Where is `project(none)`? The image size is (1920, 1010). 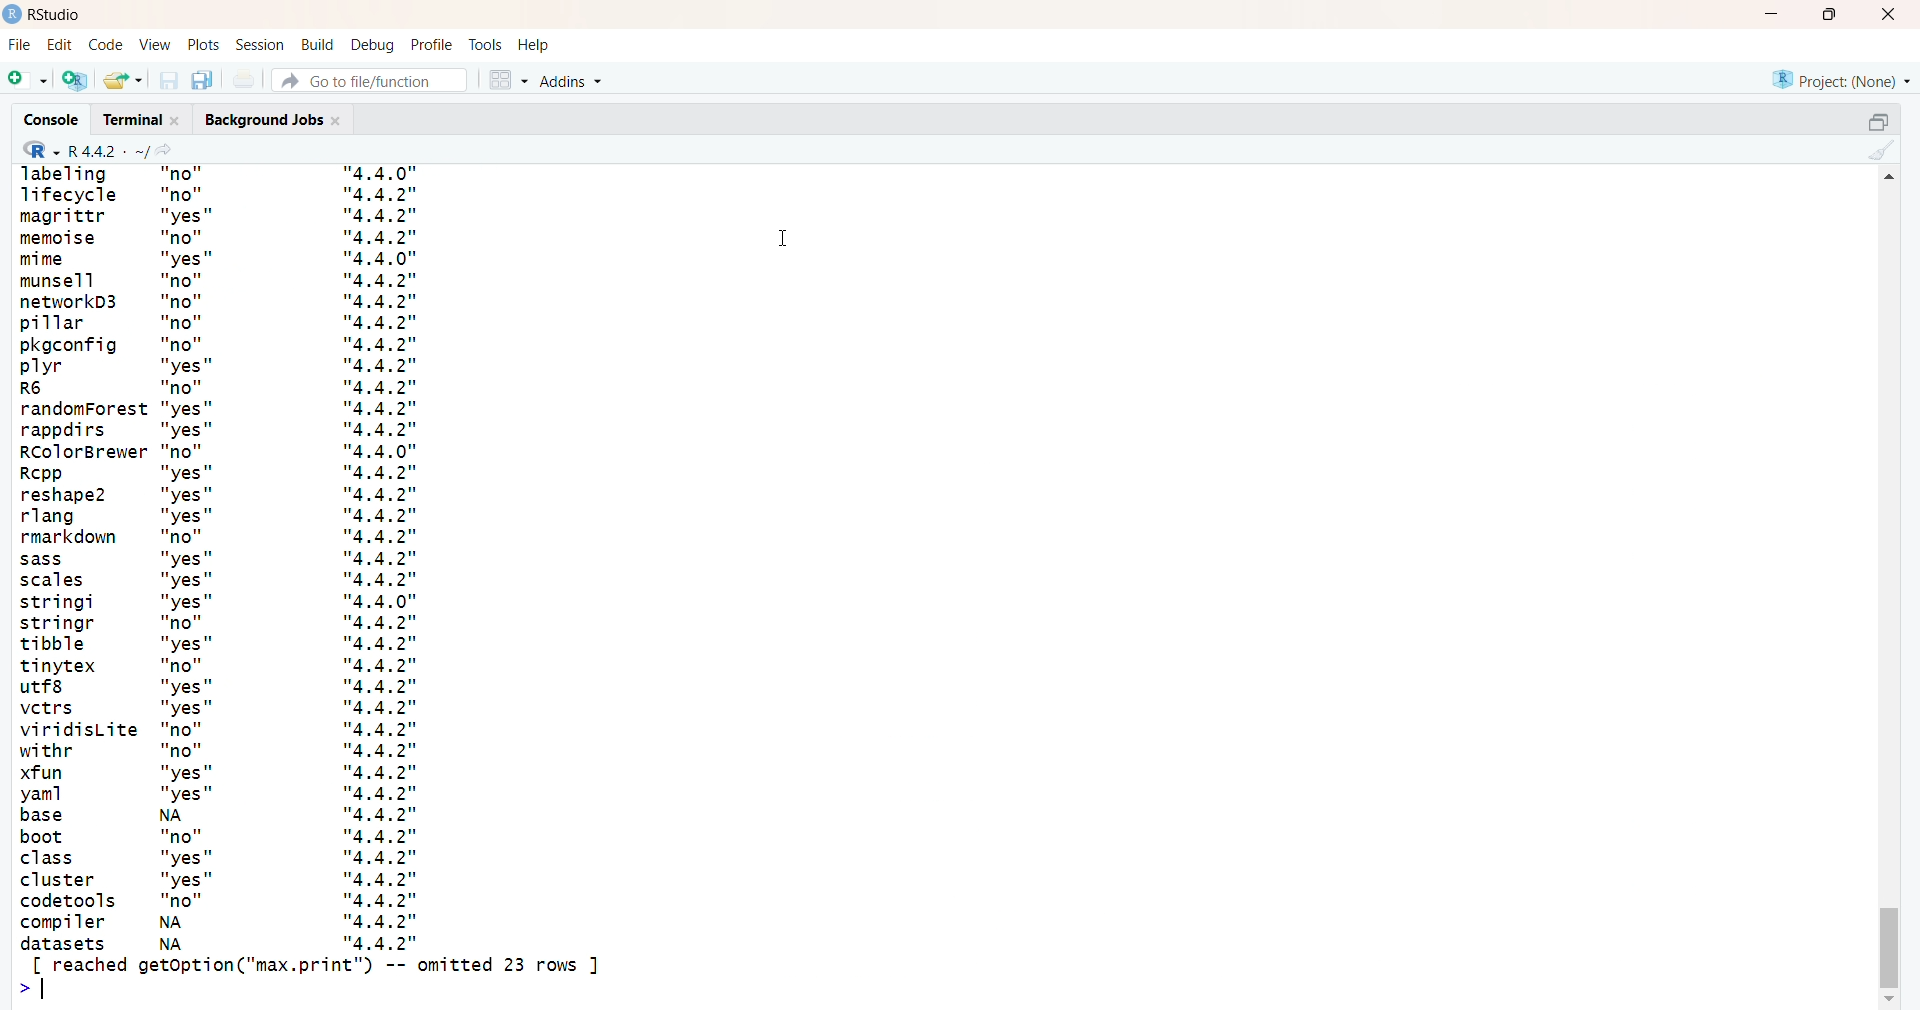 project(none) is located at coordinates (1838, 78).